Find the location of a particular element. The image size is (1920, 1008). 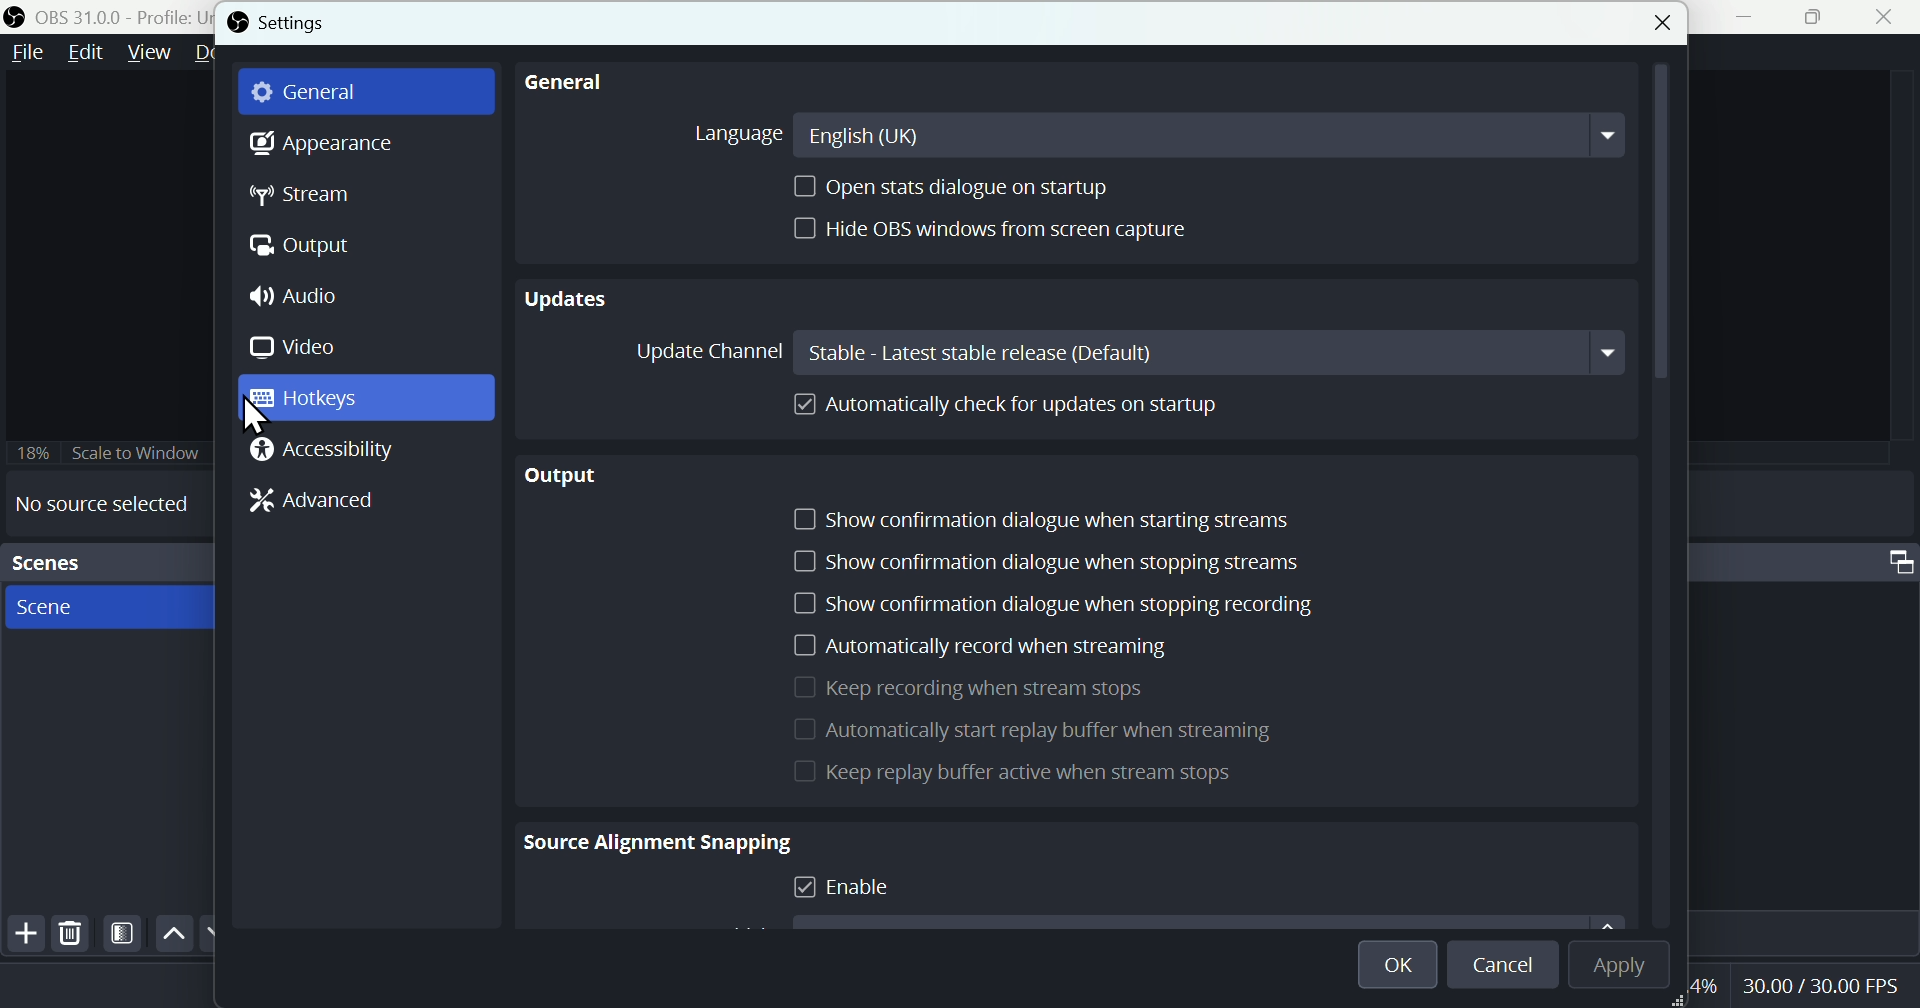

Update channel is located at coordinates (693, 355).